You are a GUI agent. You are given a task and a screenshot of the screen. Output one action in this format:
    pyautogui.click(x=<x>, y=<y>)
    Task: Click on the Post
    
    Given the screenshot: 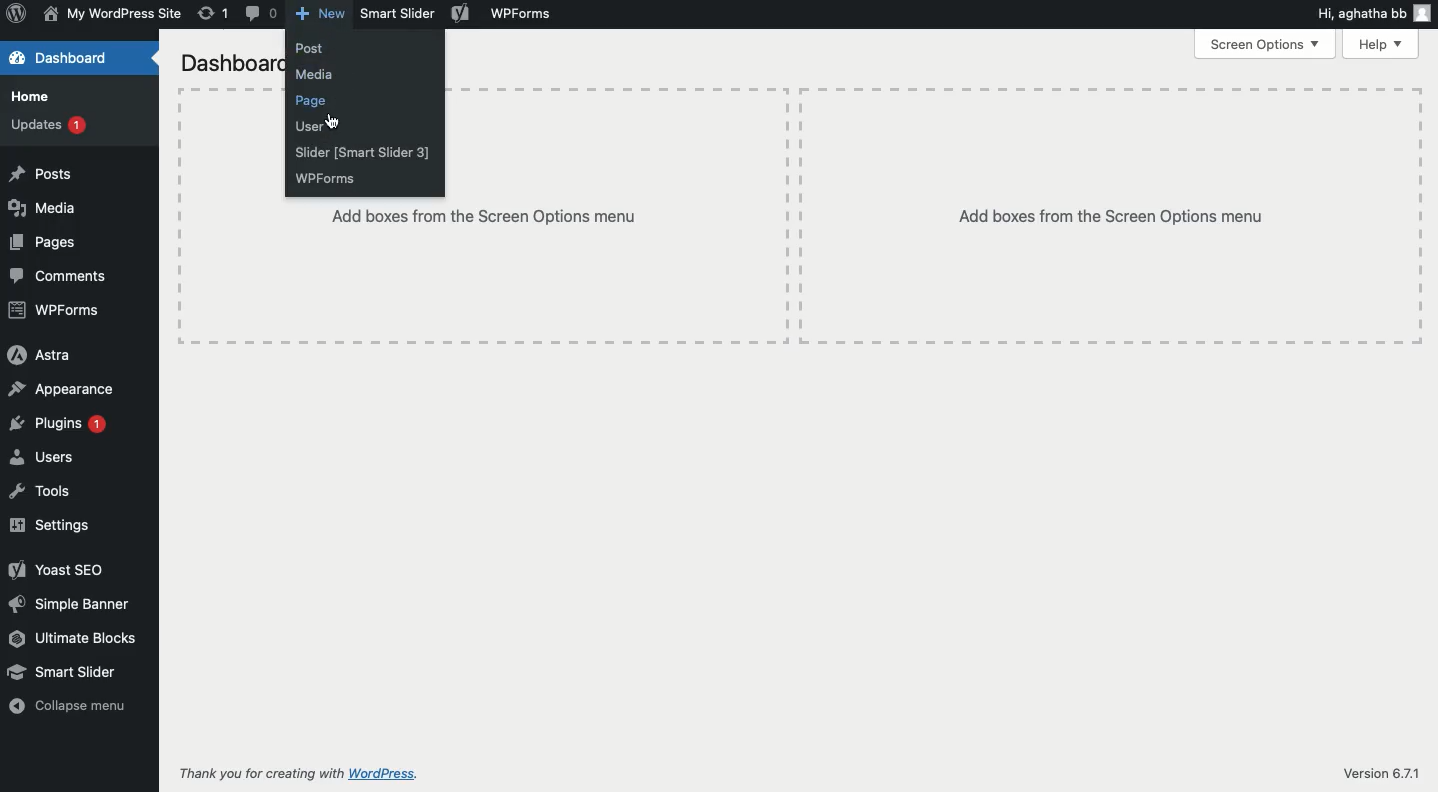 What is the action you would take?
    pyautogui.click(x=309, y=48)
    